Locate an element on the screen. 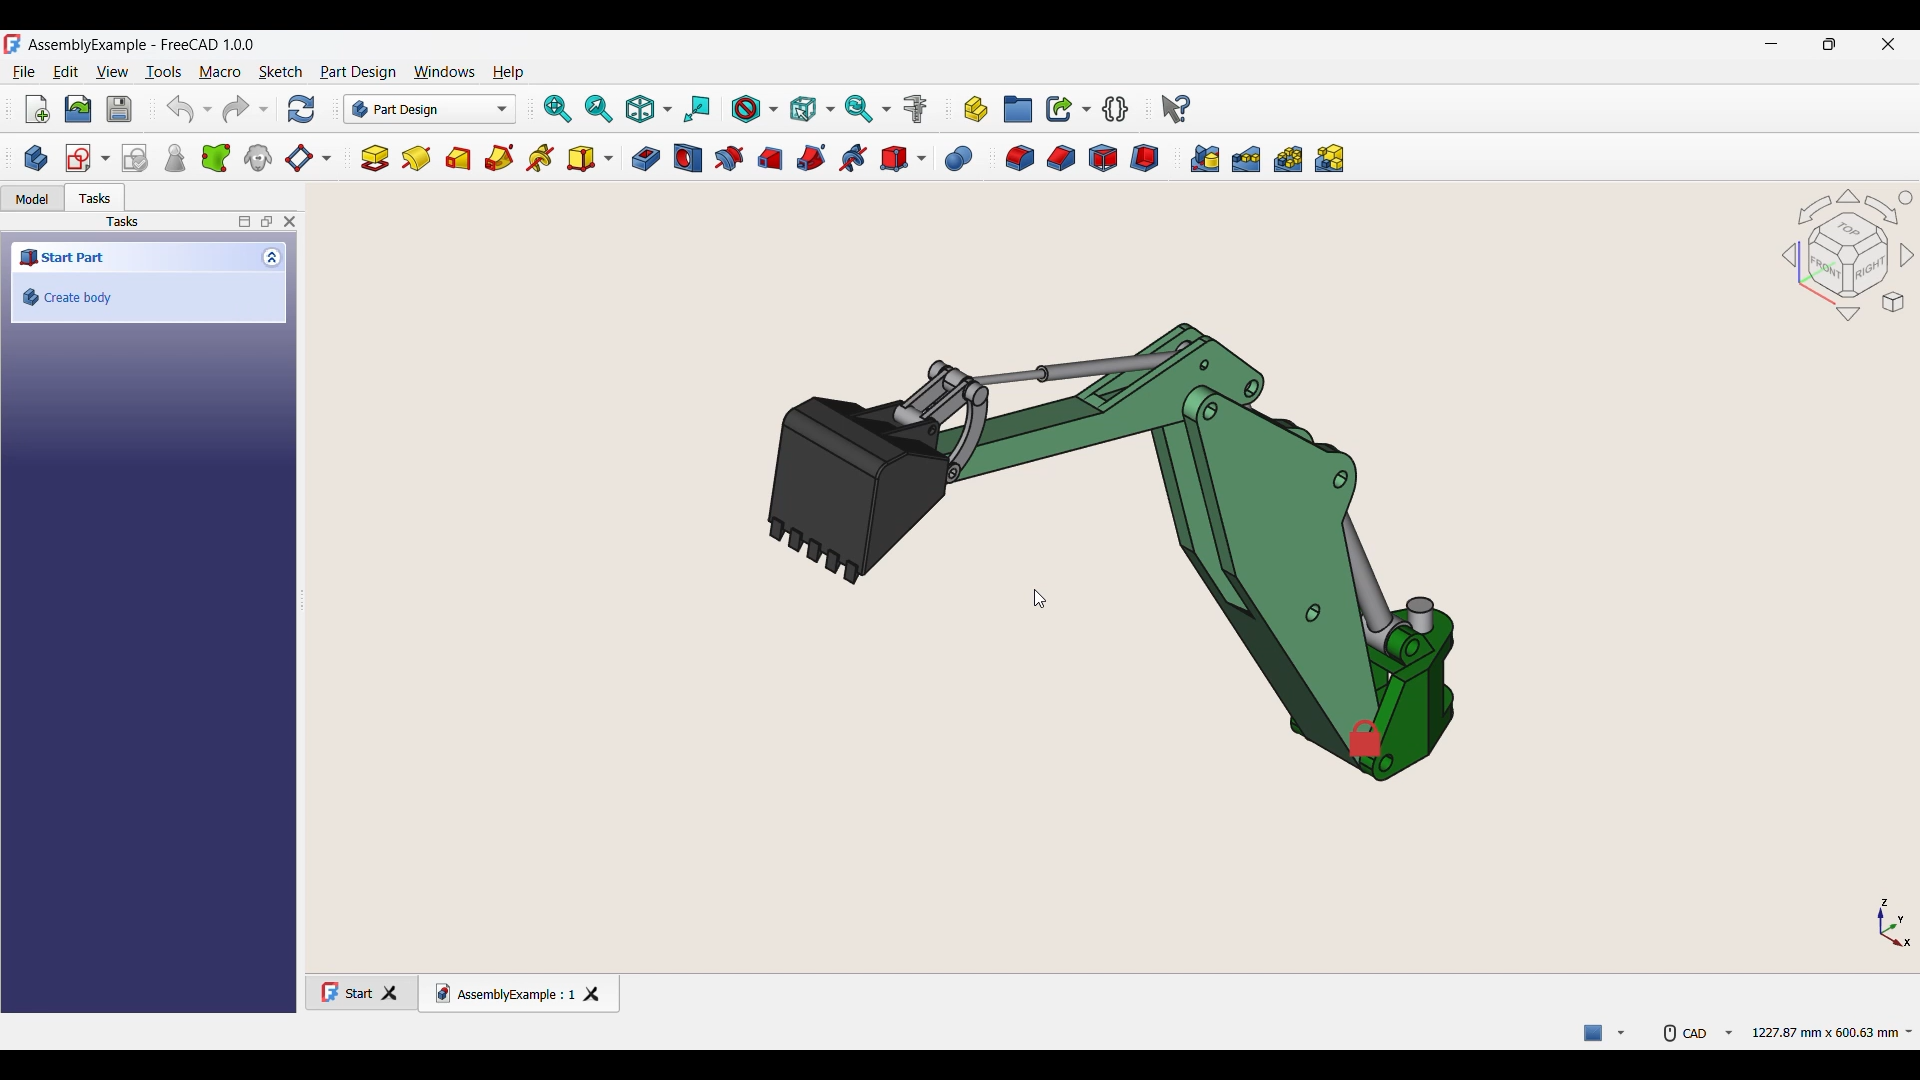  Canvas navigation is located at coordinates (1847, 255).